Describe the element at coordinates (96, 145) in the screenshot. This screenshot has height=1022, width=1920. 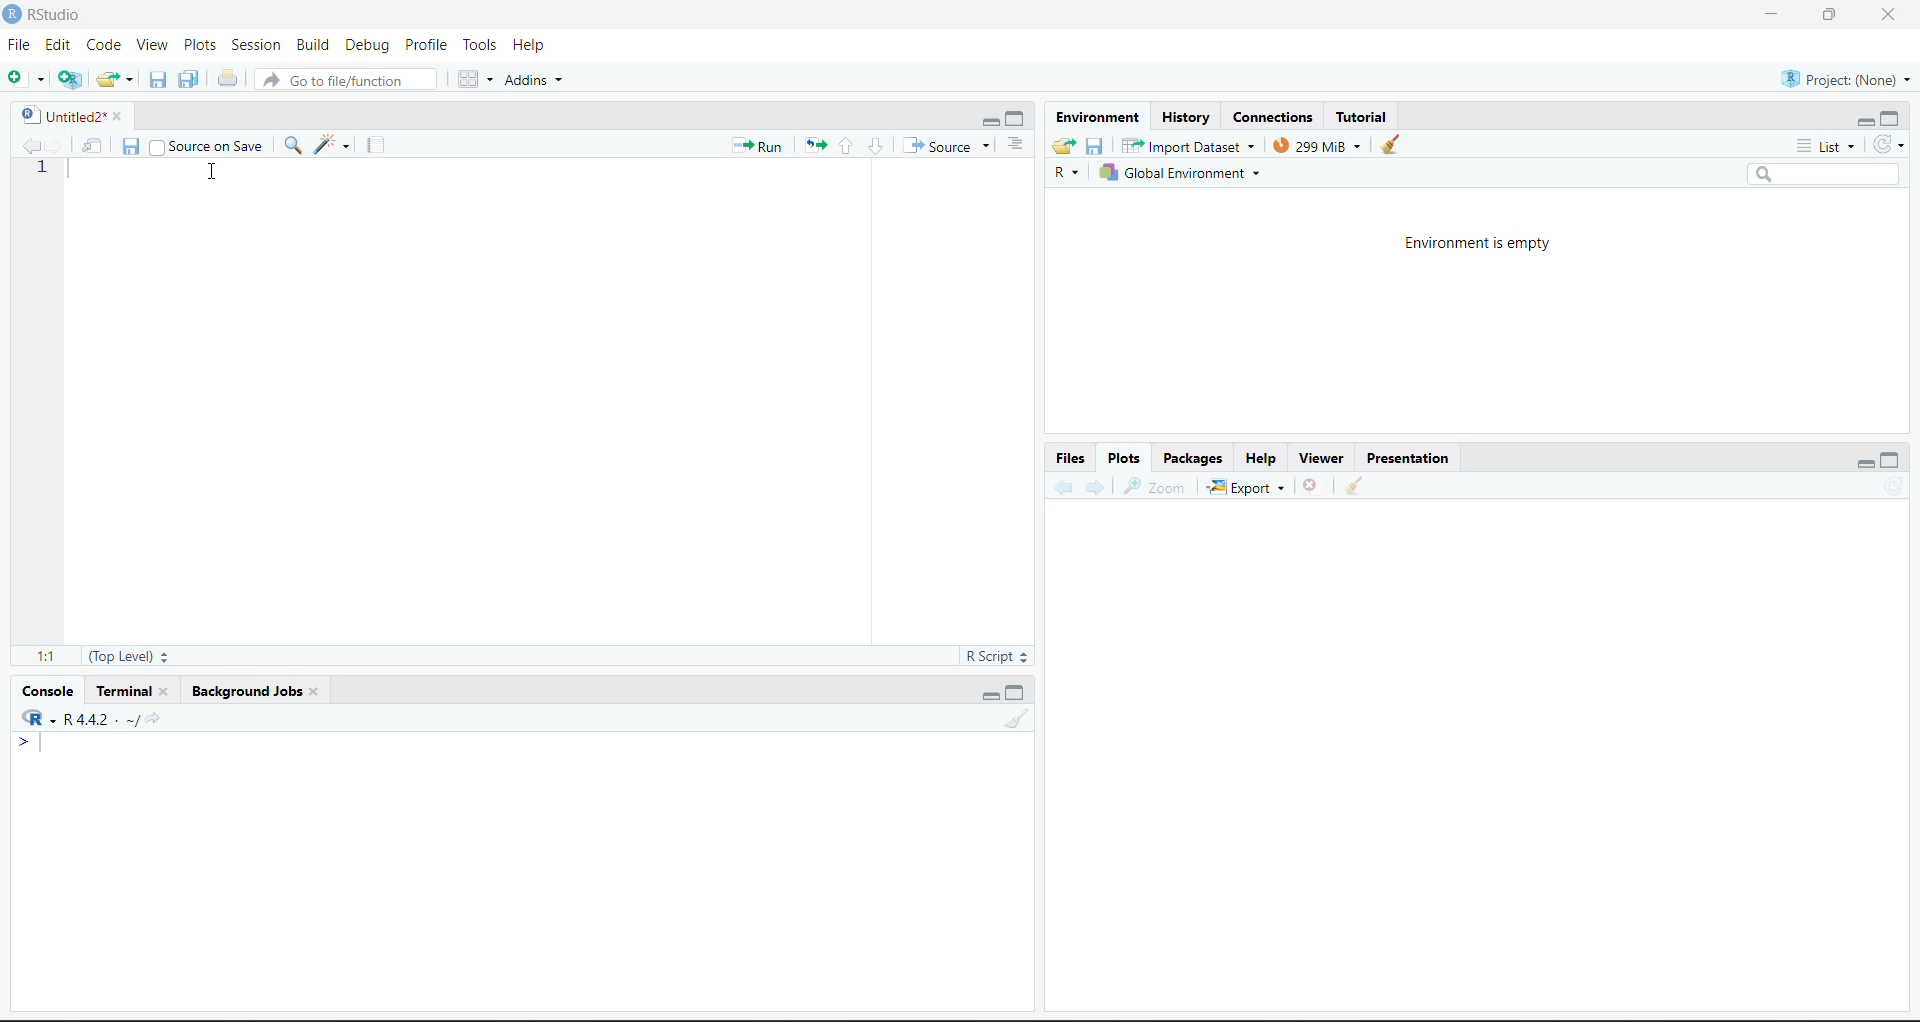
I see `show in new window` at that location.